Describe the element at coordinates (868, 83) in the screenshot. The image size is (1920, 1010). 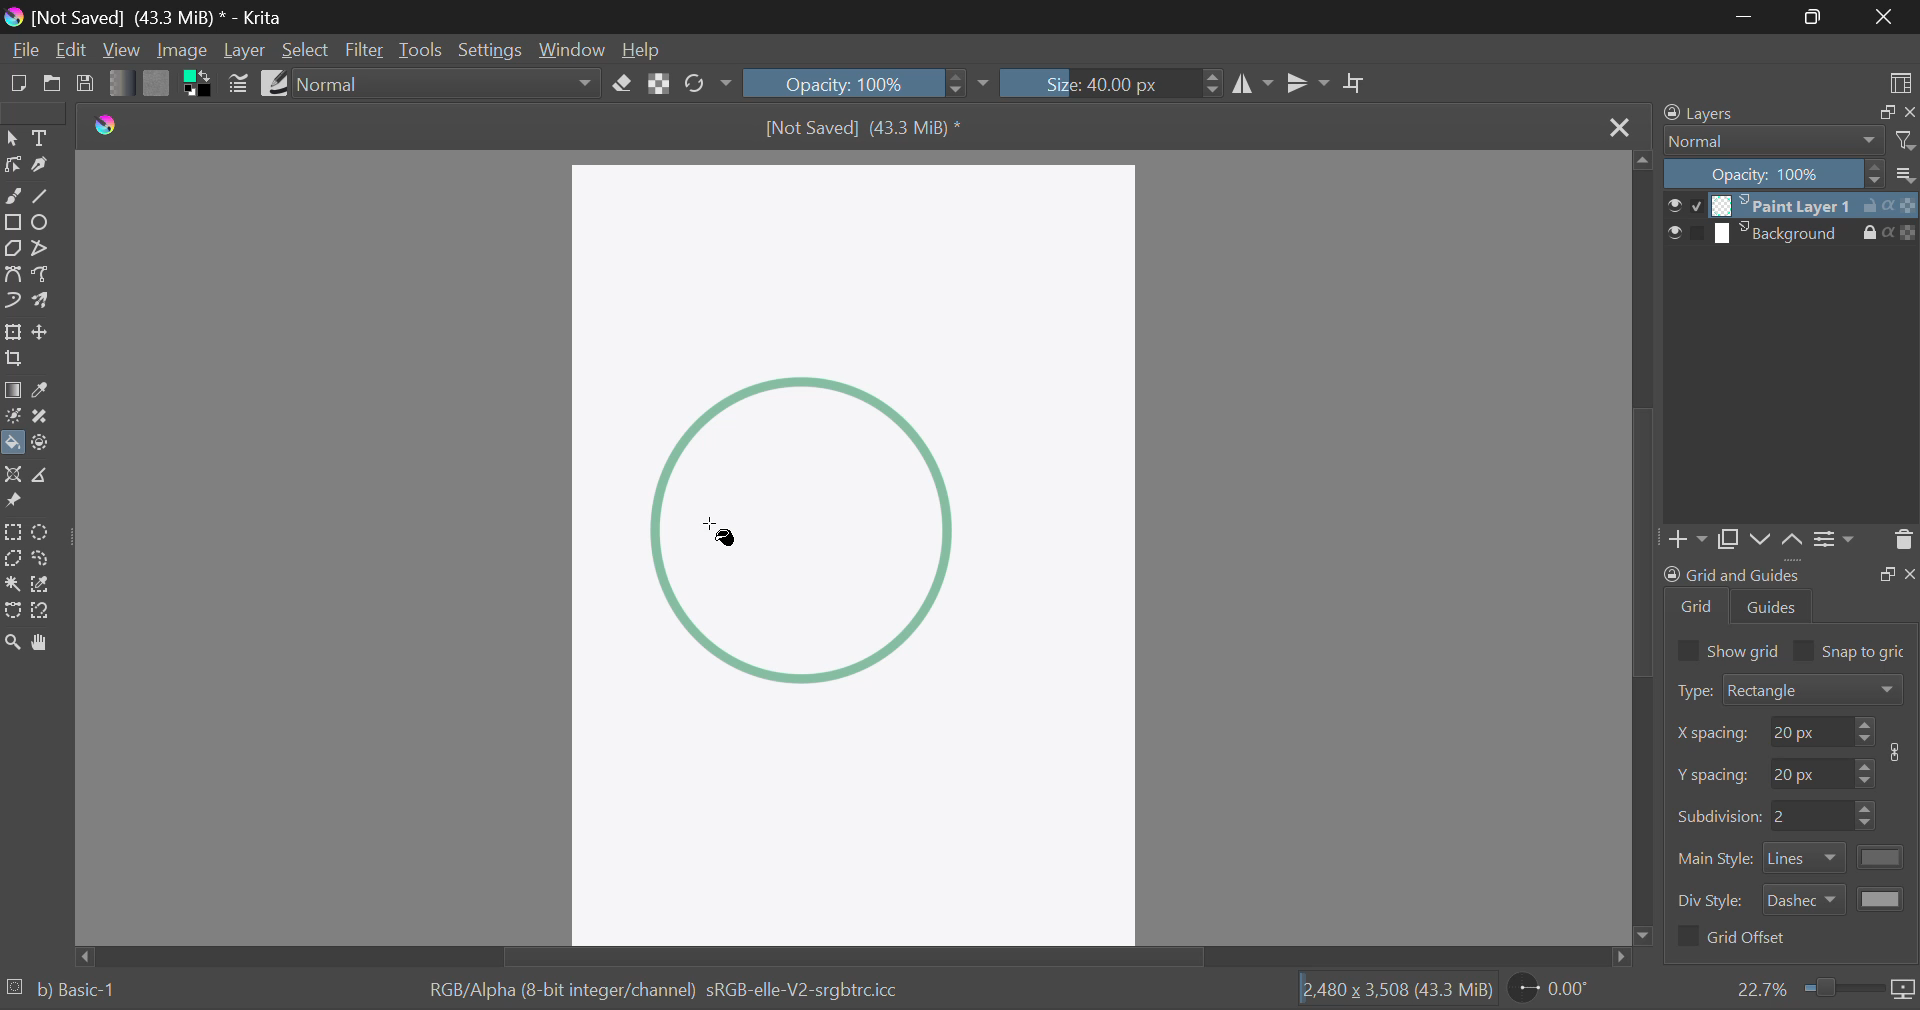
I see `Opacity` at that location.